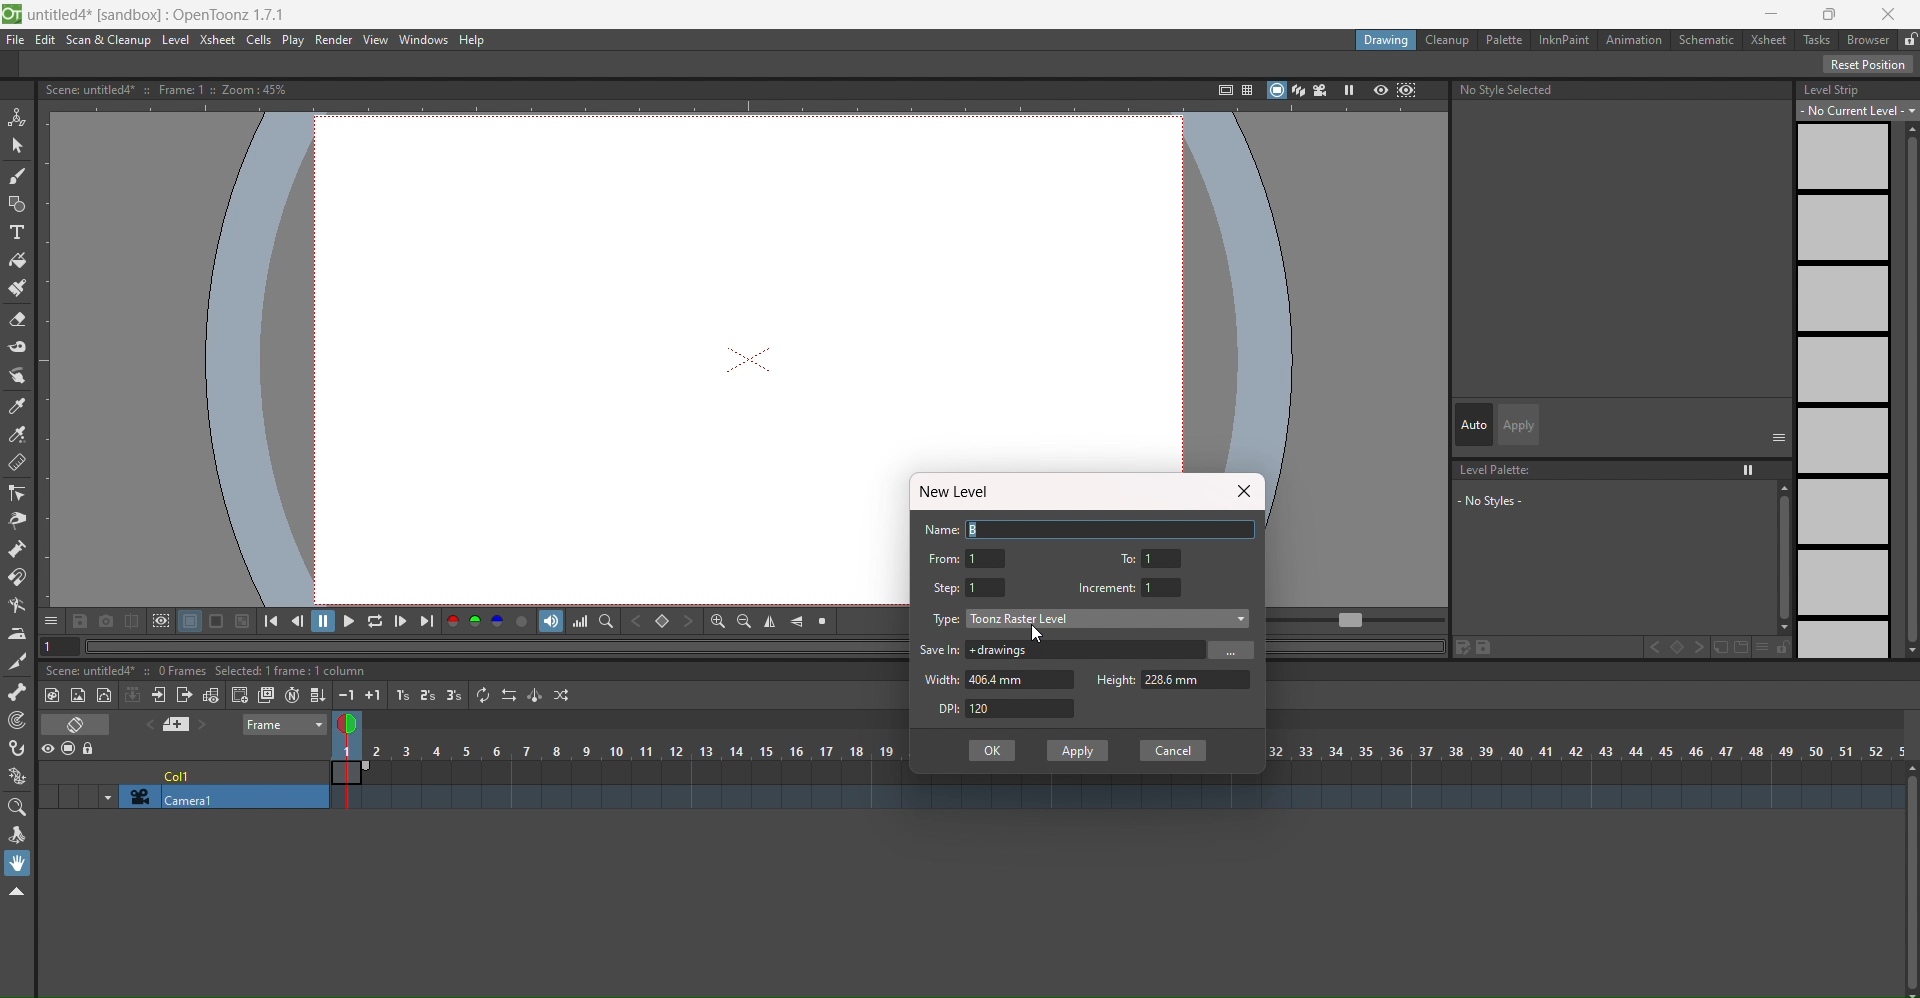  I want to click on pause, so click(324, 621).